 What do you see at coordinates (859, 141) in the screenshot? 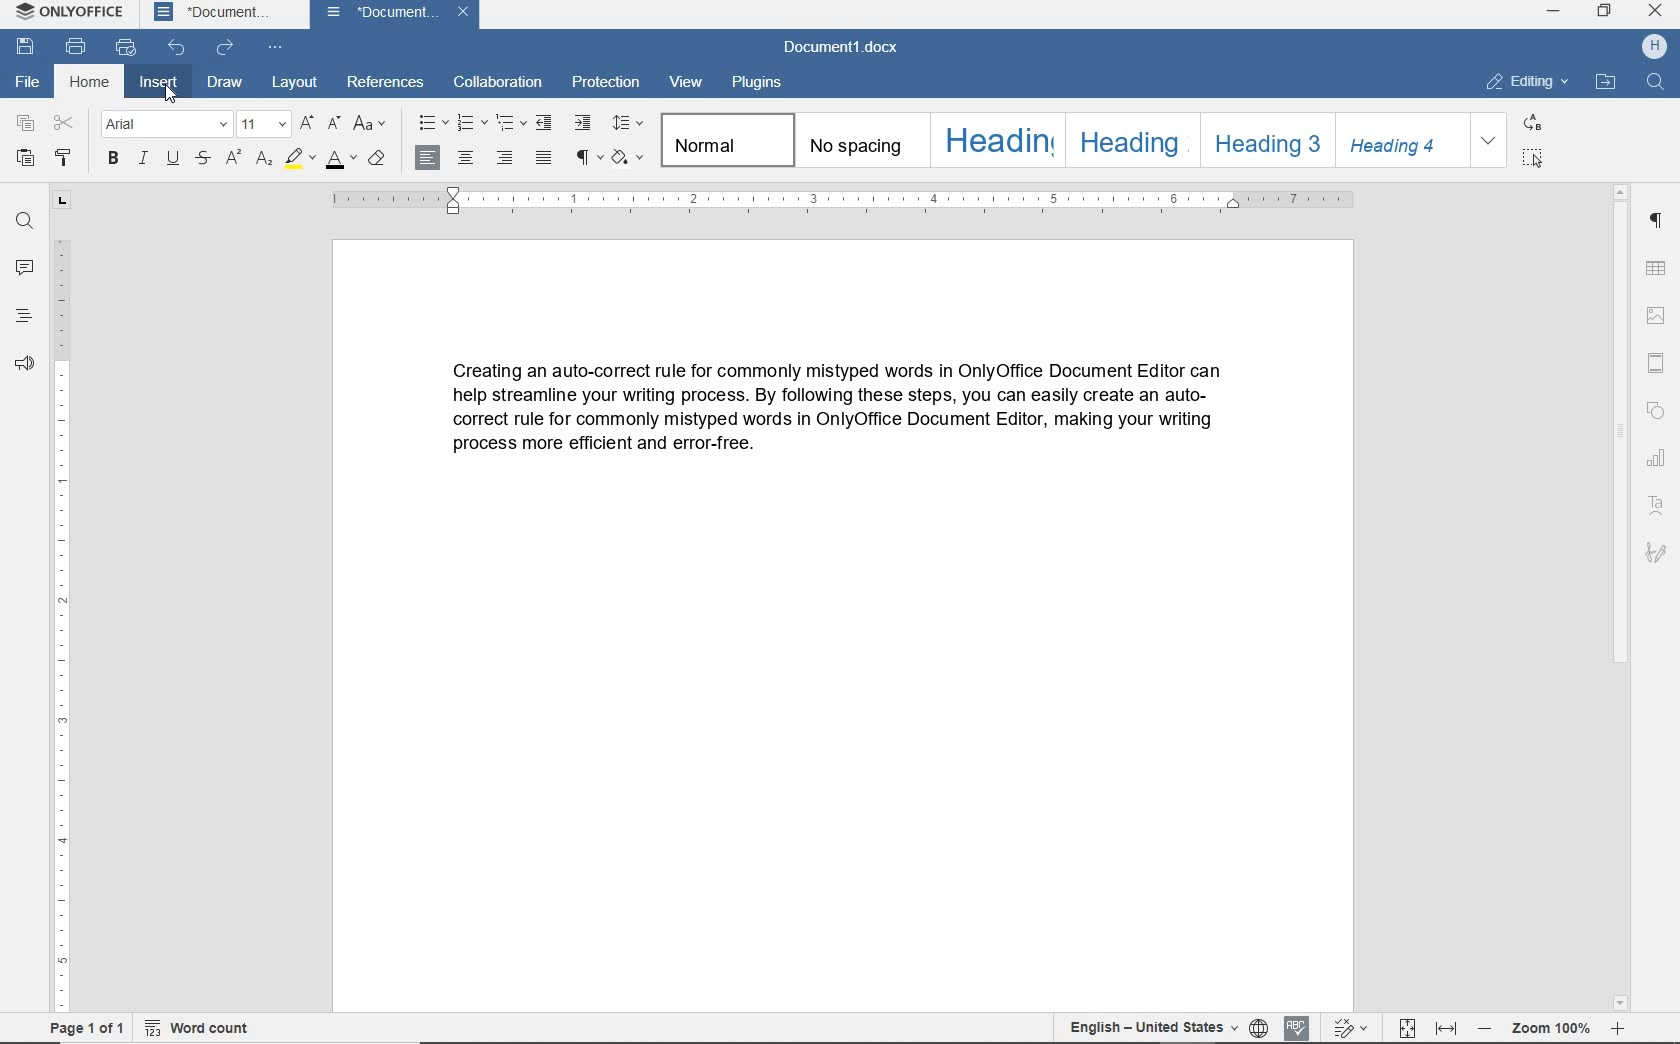
I see `no spacing` at bounding box center [859, 141].